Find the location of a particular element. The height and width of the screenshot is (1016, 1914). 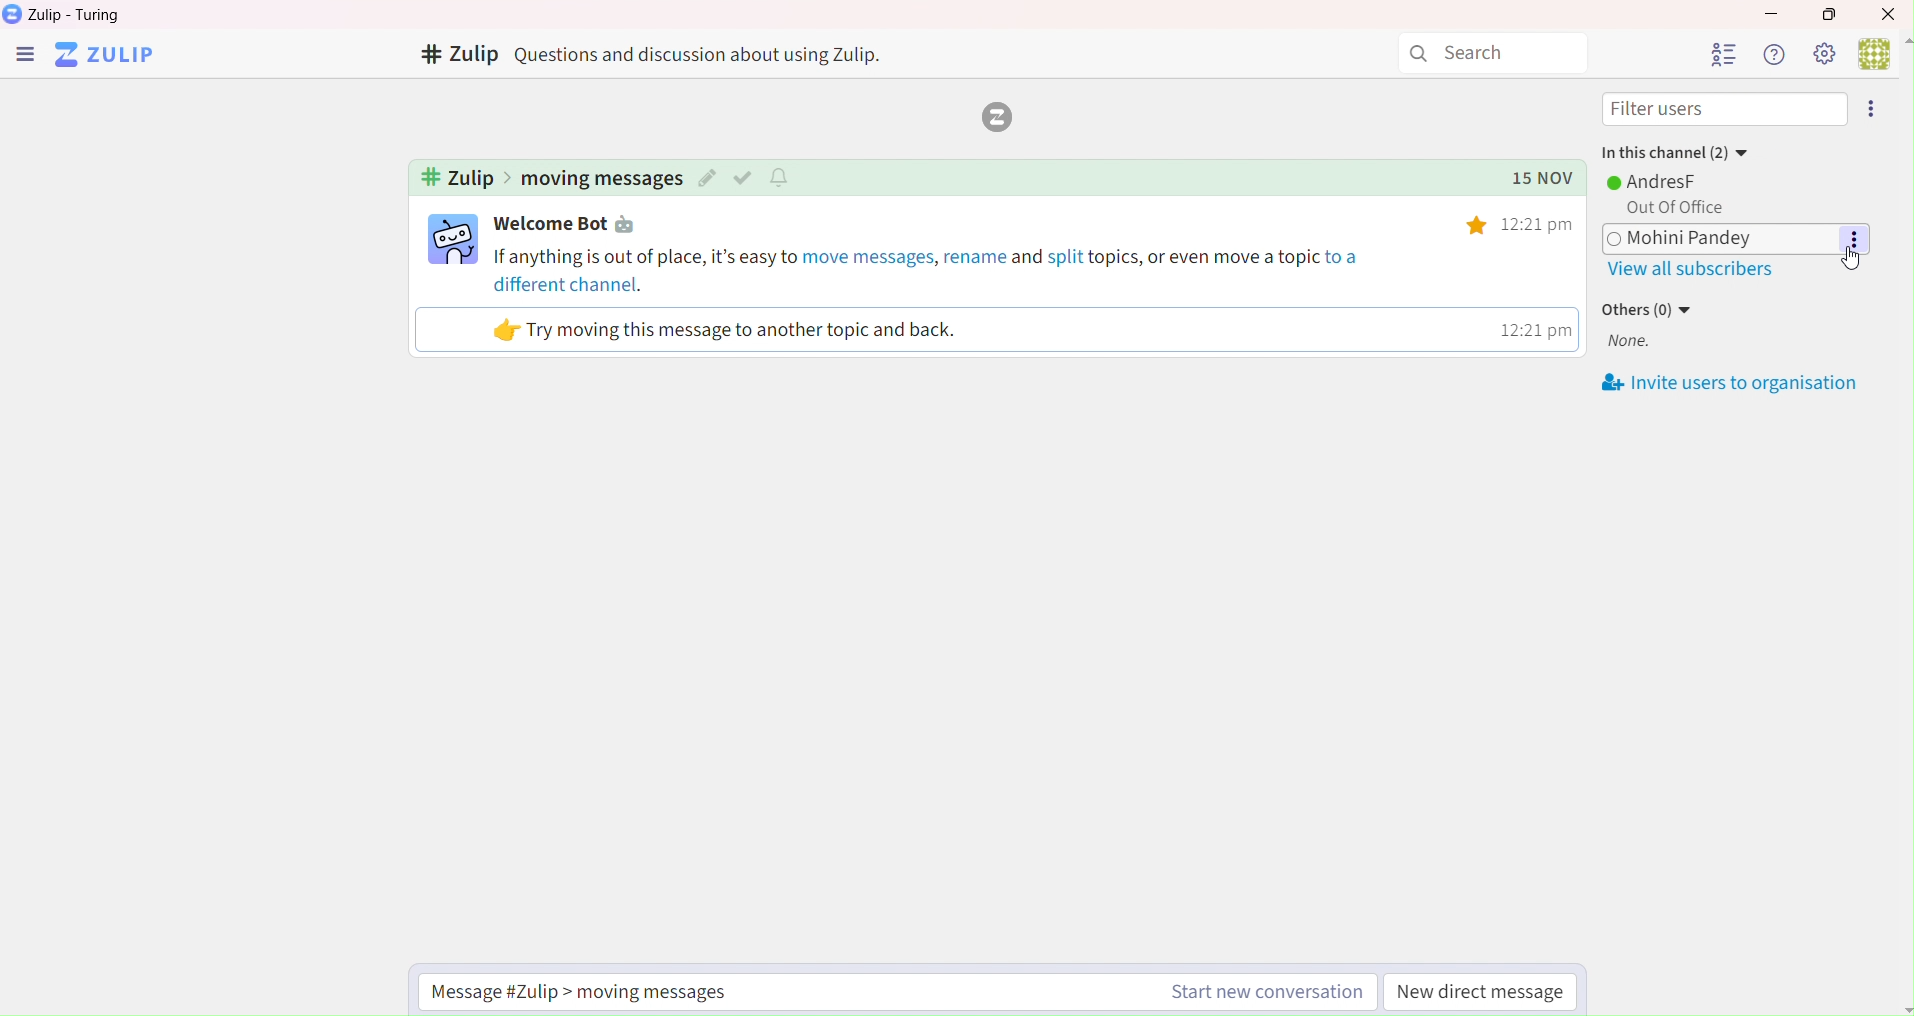

New Direct Message is located at coordinates (1482, 994).